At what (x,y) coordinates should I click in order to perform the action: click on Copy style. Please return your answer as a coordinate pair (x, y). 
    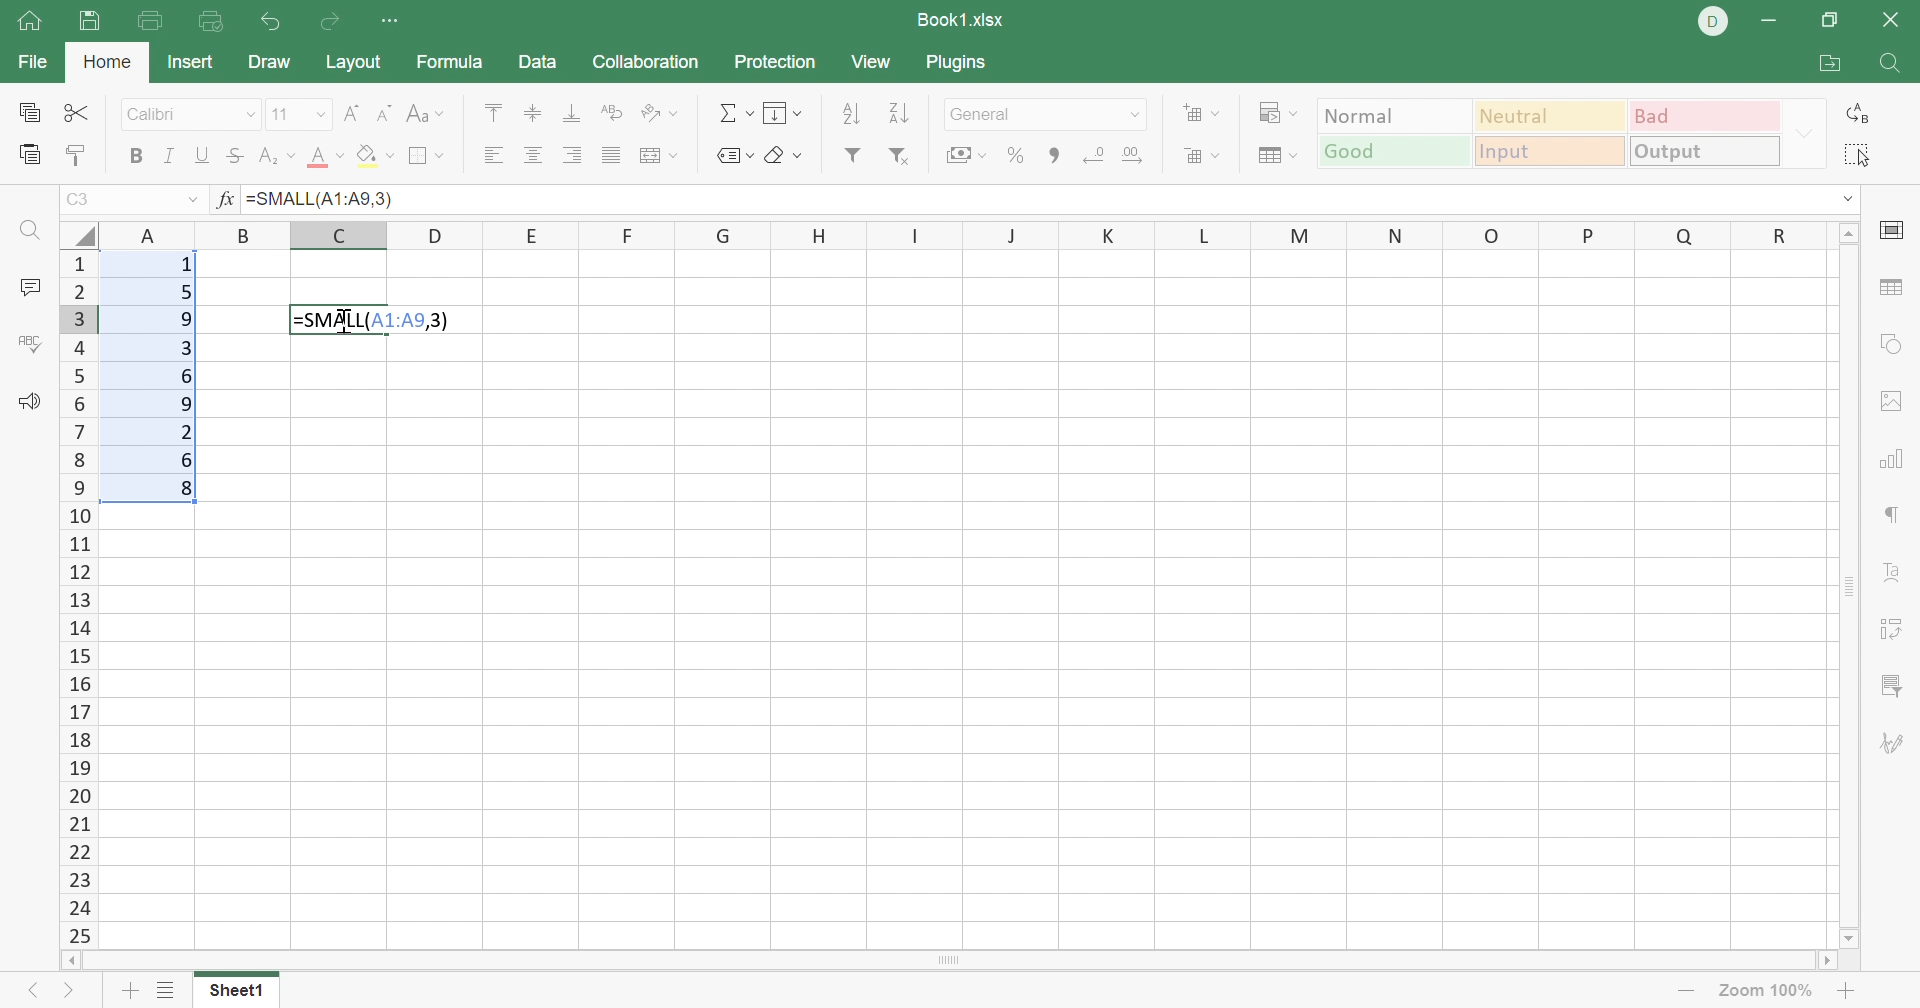
    Looking at the image, I should click on (75, 154).